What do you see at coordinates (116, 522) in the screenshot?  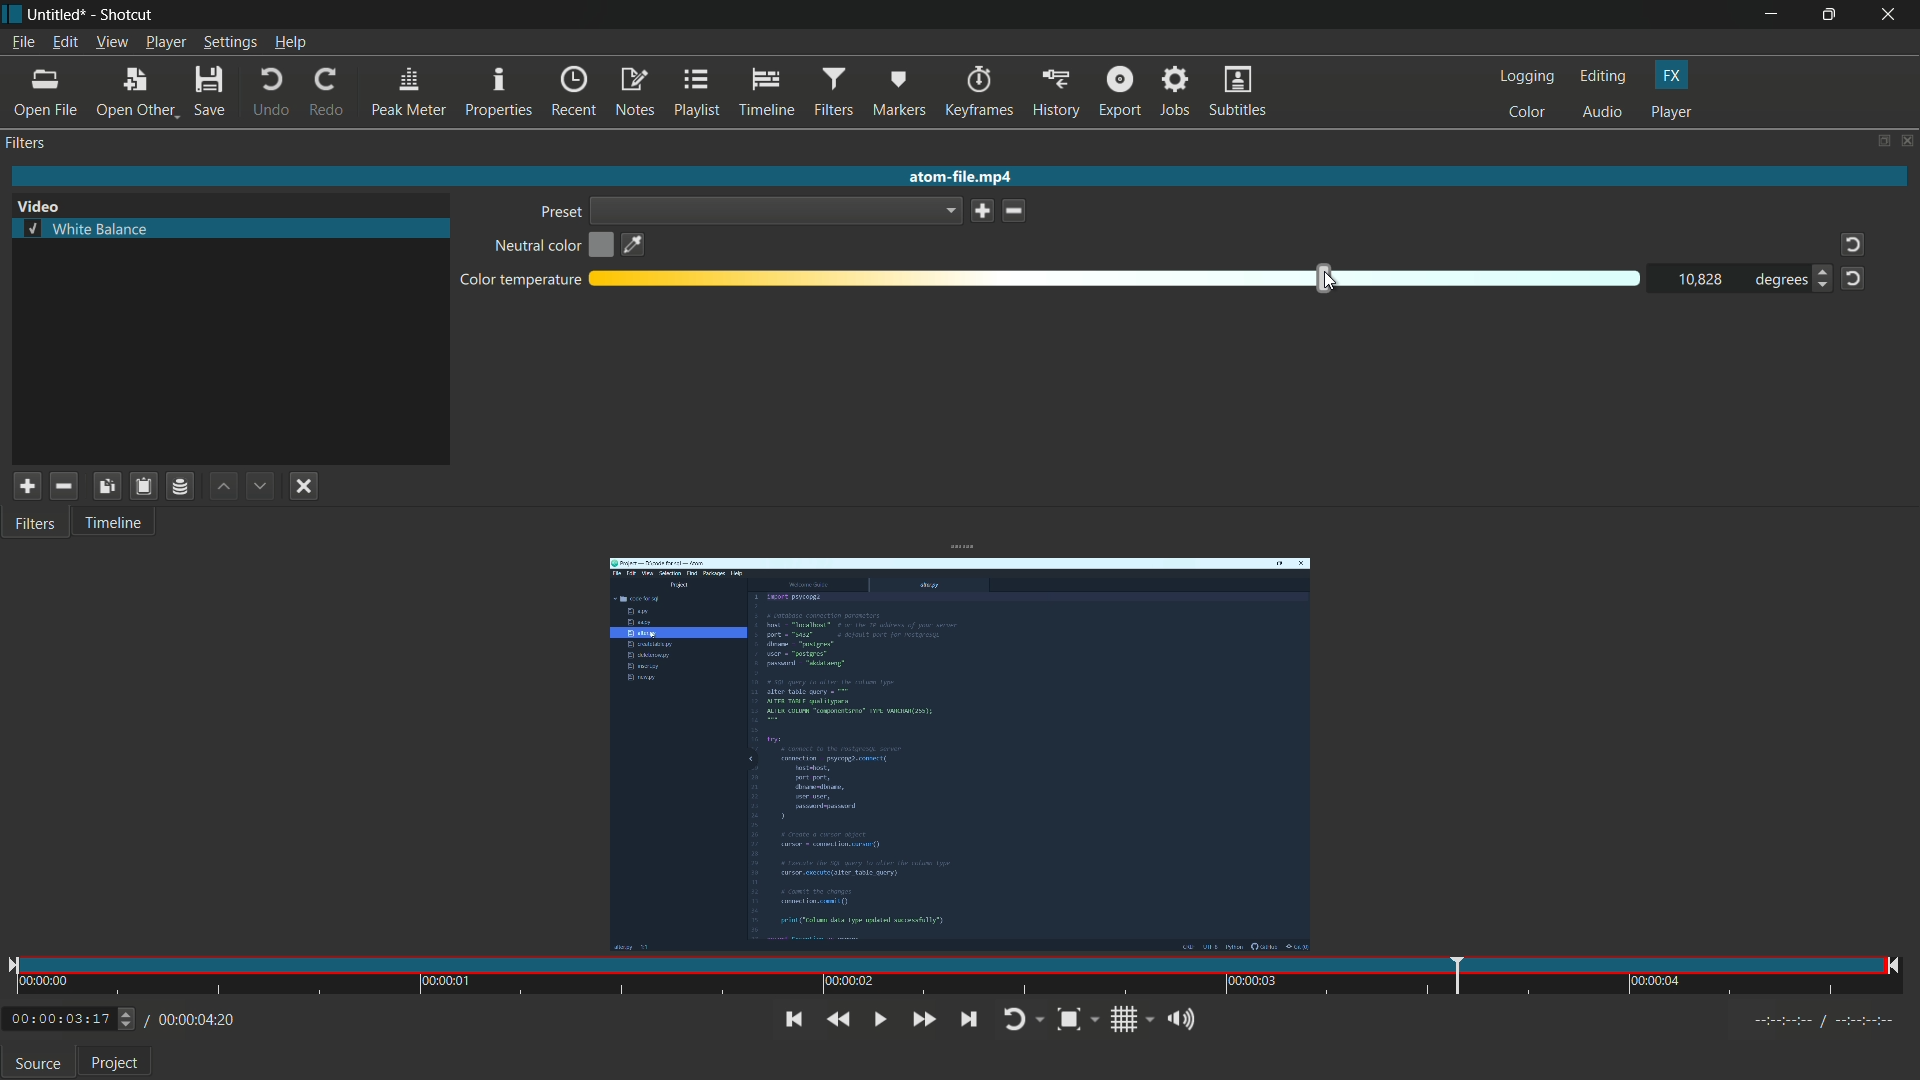 I see `timeline tab` at bounding box center [116, 522].